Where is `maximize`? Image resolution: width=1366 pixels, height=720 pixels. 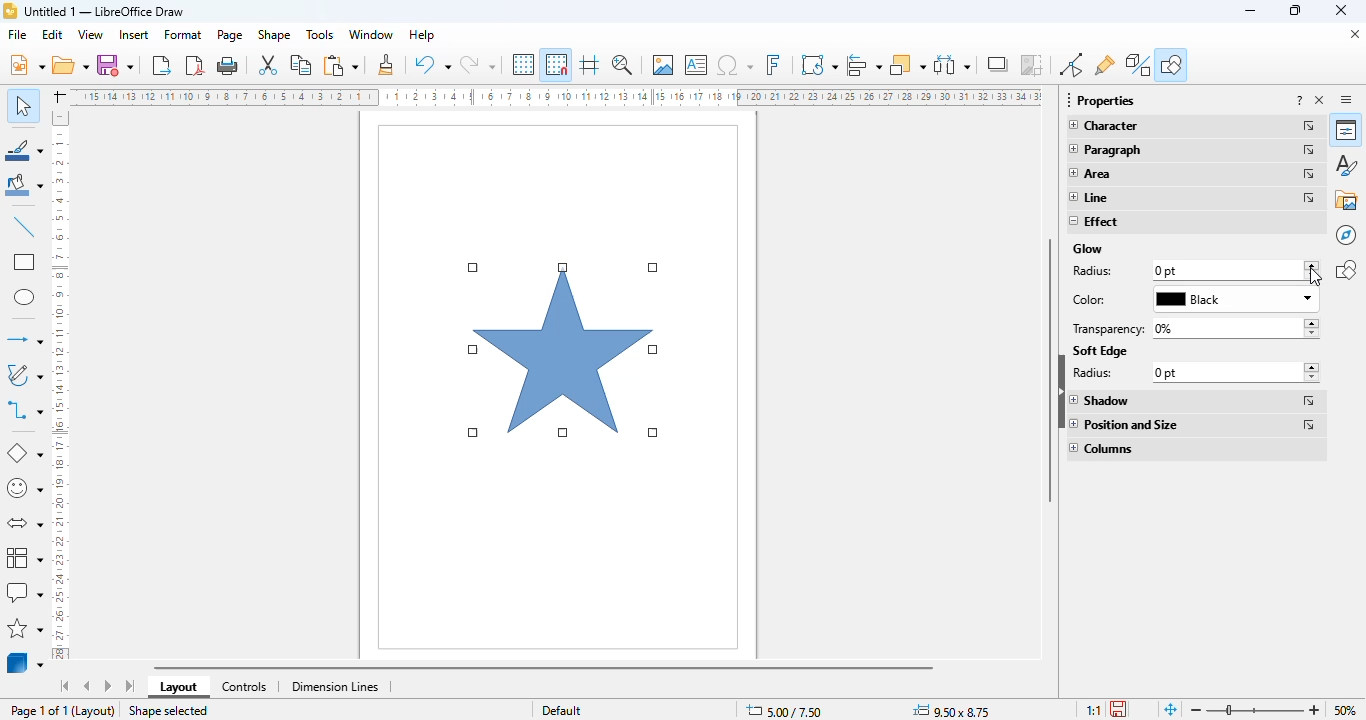
maximize is located at coordinates (1295, 11).